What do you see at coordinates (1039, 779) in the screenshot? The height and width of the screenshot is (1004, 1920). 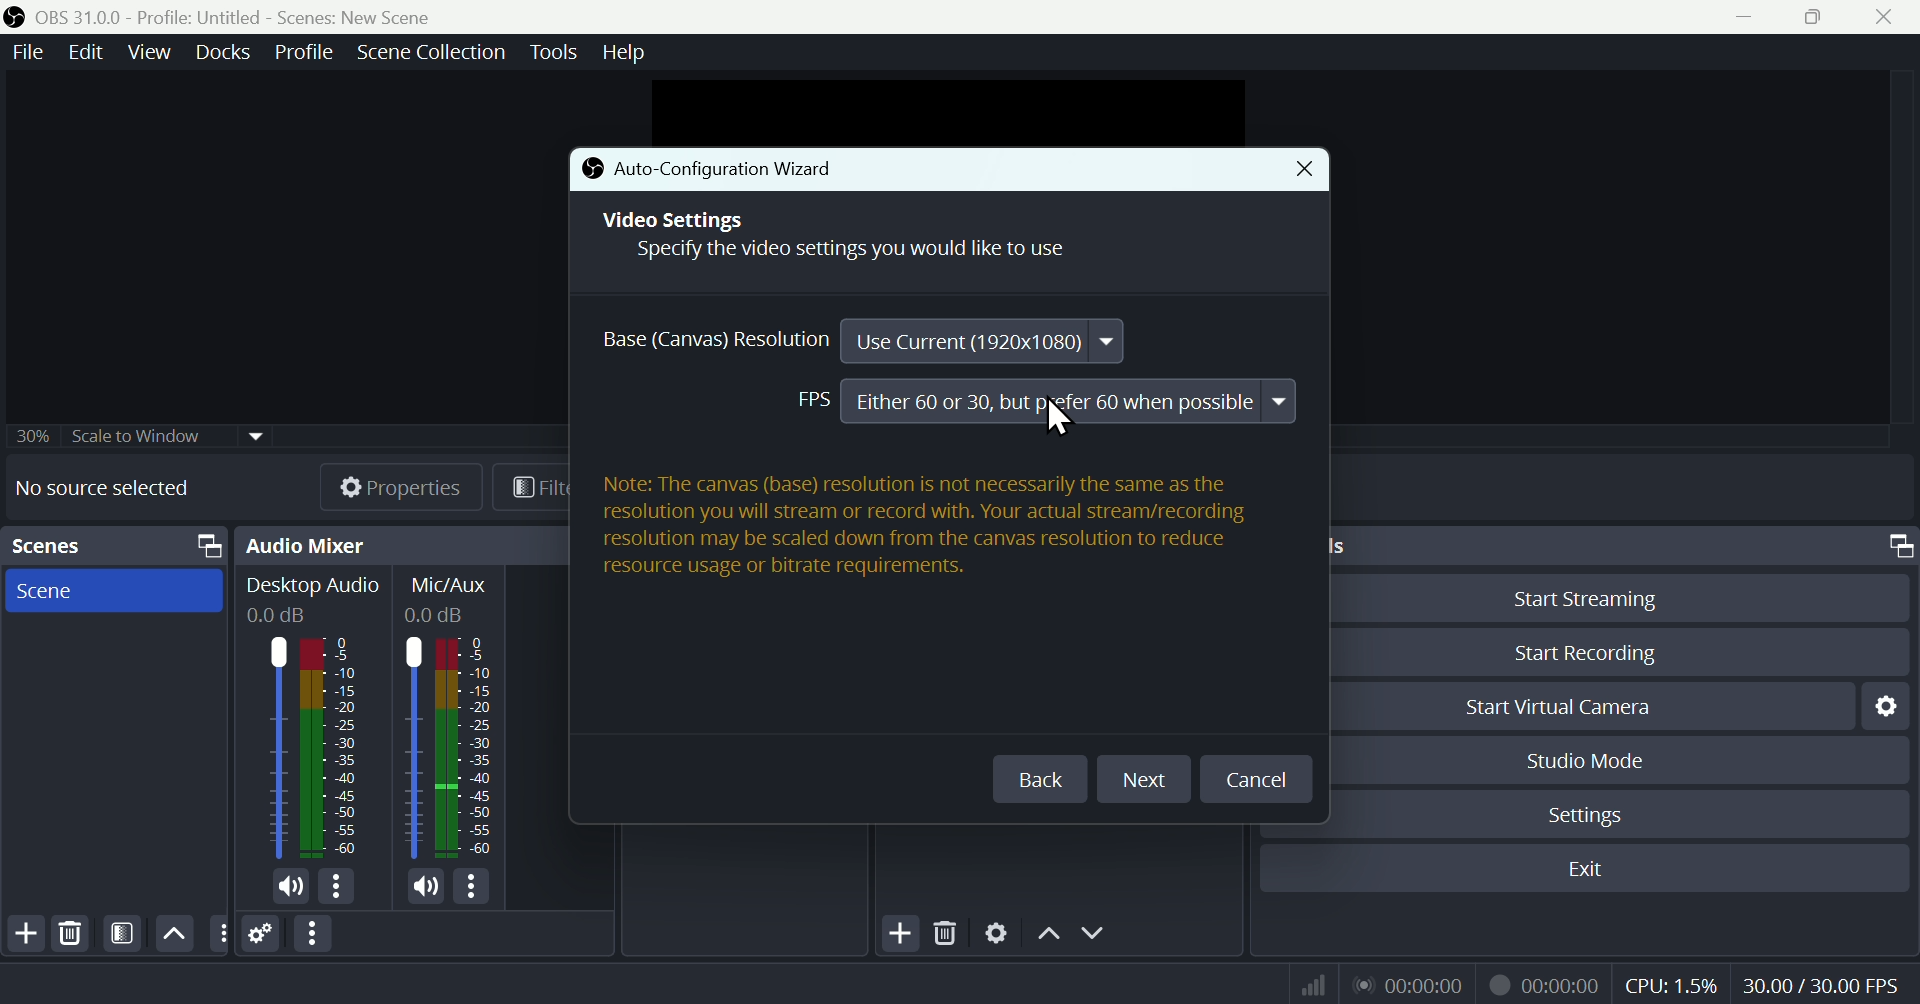 I see `Back` at bounding box center [1039, 779].